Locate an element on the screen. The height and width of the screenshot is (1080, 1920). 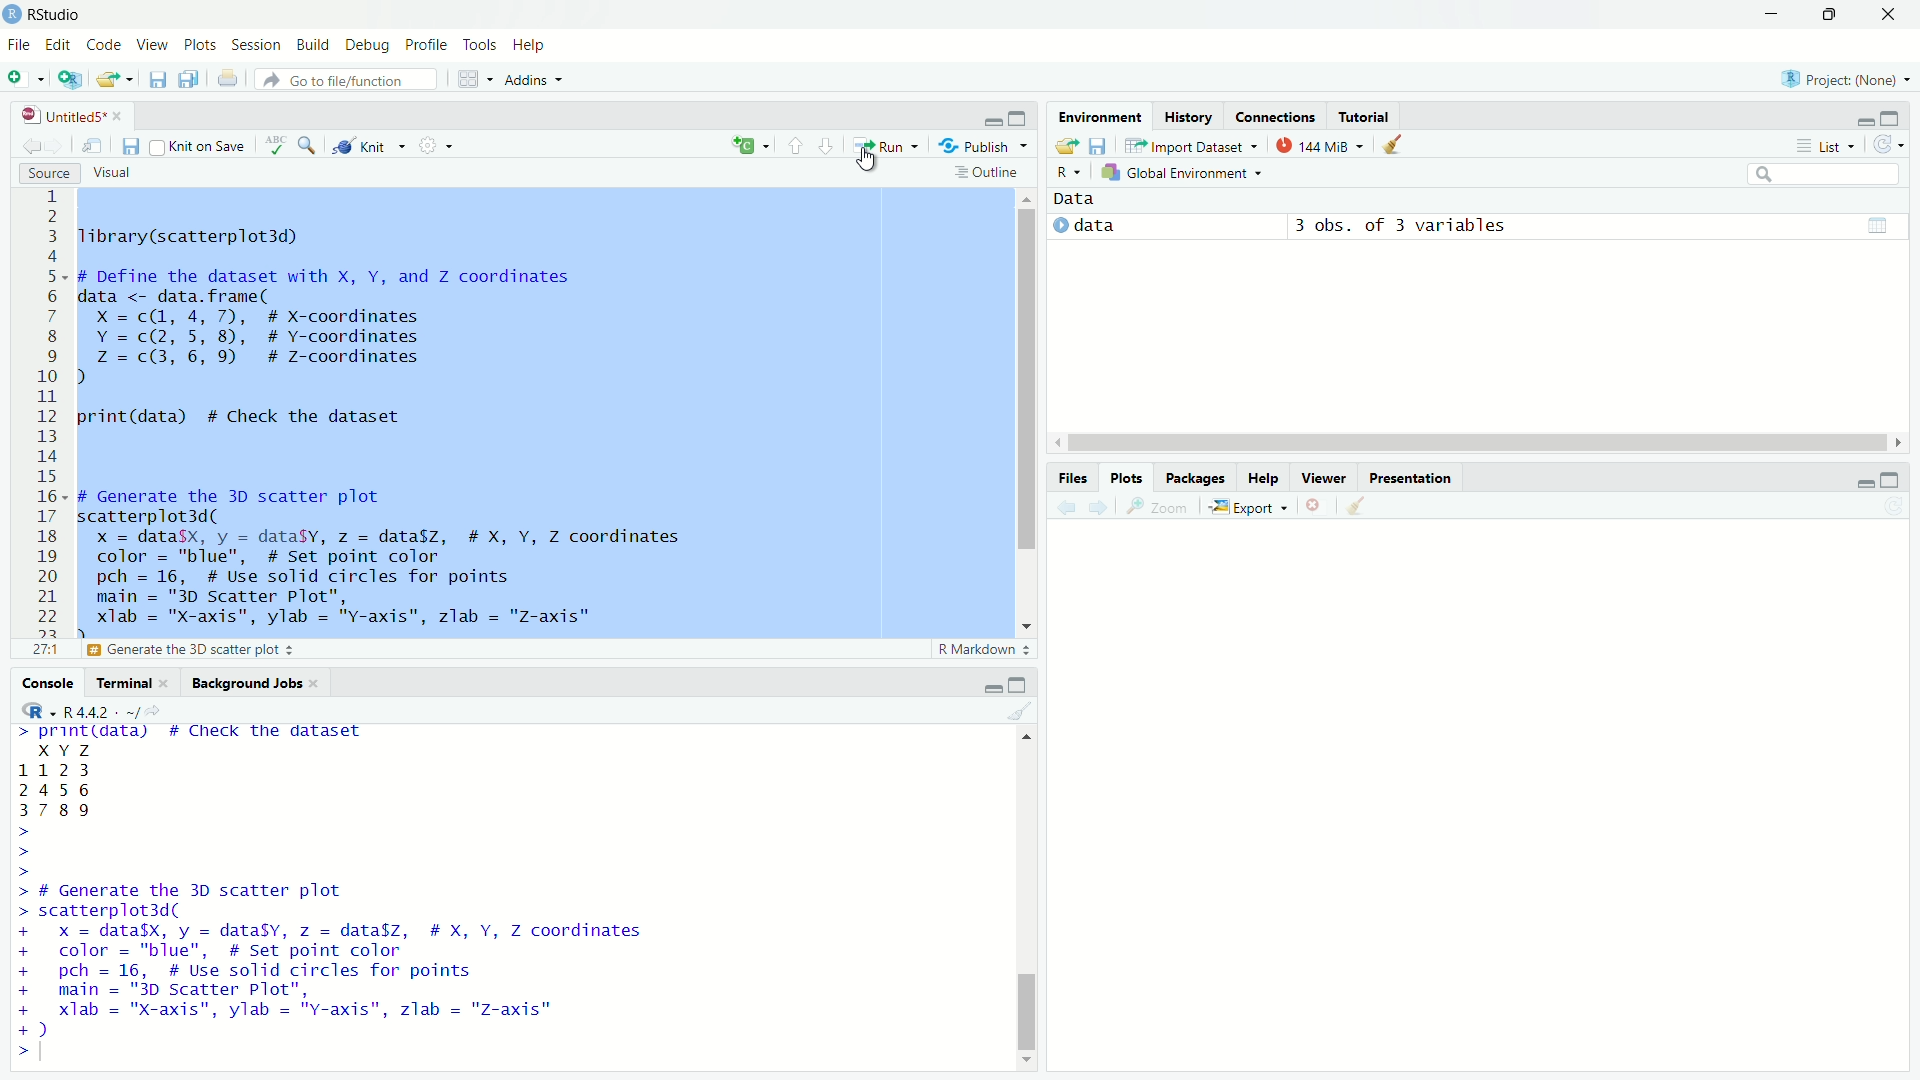
data table is located at coordinates (1884, 222).